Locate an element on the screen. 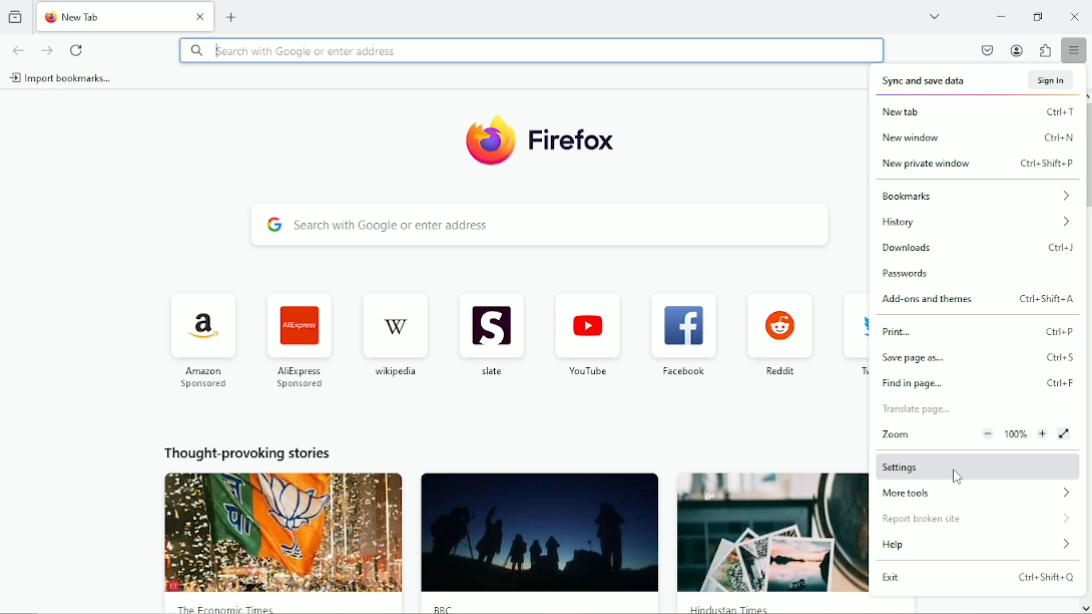 The image size is (1092, 614). Go forward is located at coordinates (46, 50).